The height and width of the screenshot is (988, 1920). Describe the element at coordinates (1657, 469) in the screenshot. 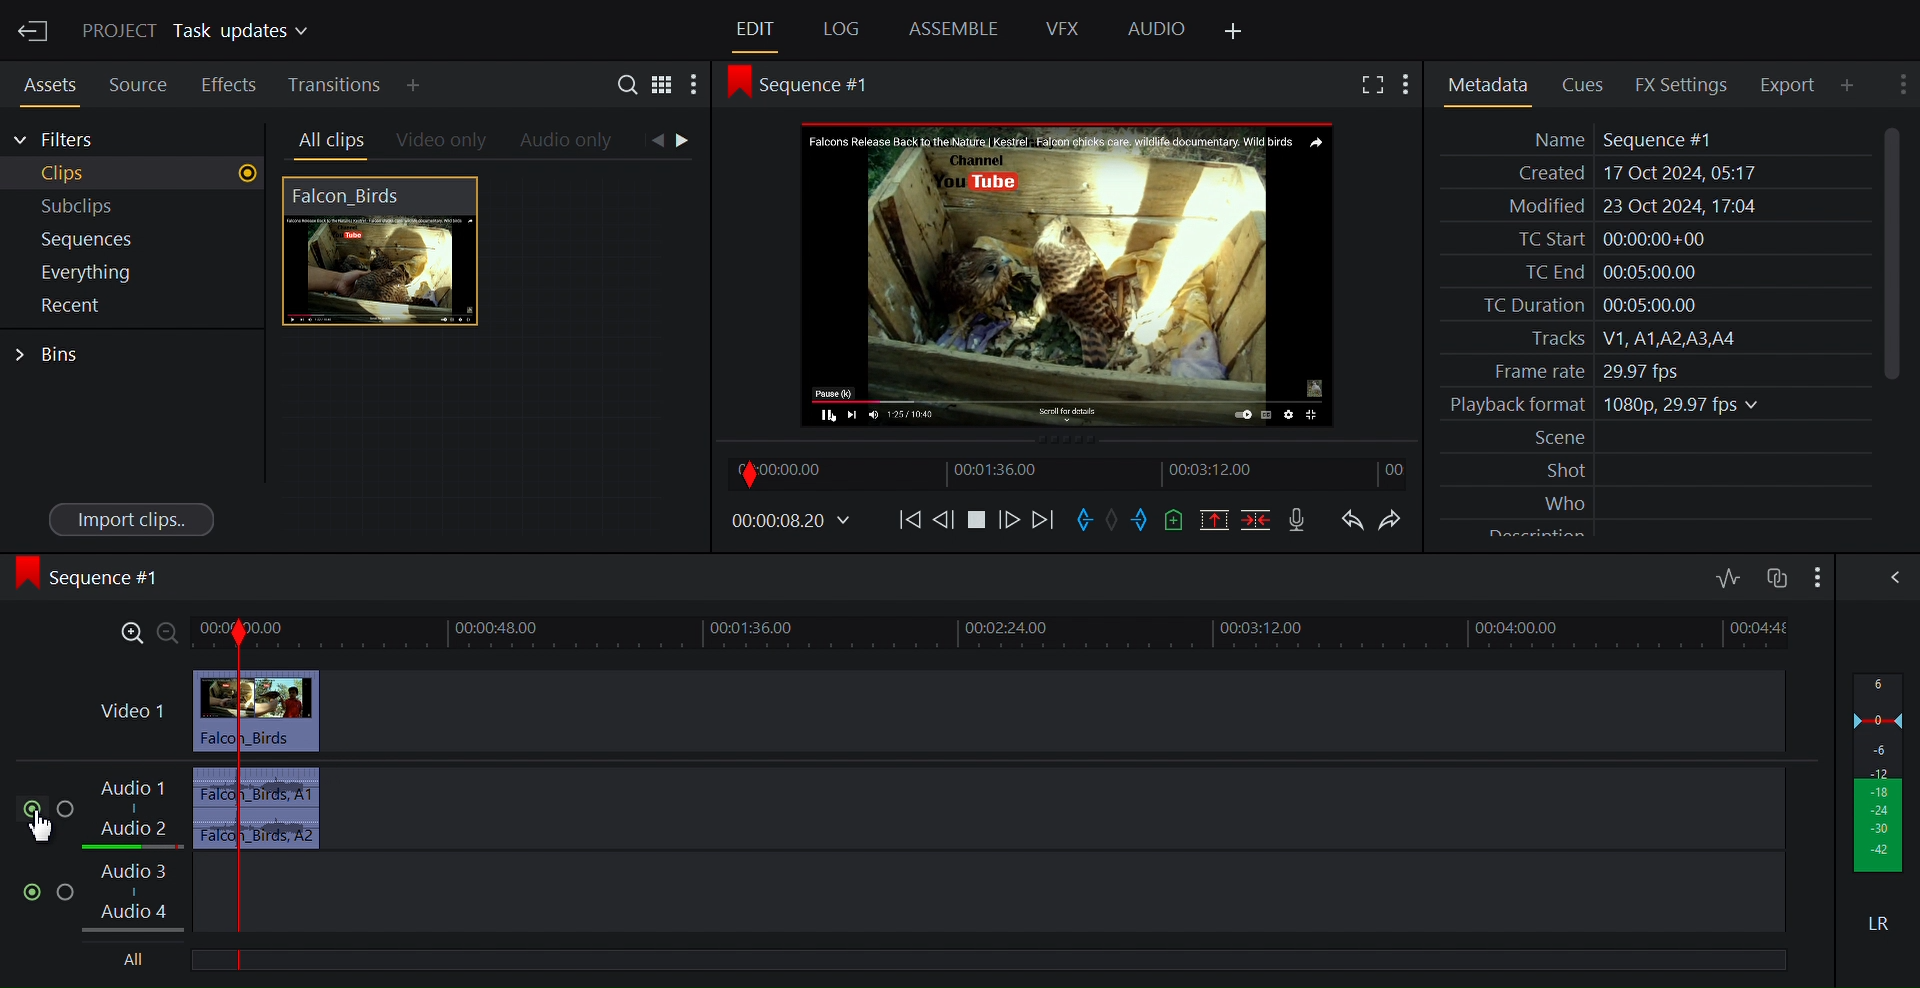

I see `Shot` at that location.